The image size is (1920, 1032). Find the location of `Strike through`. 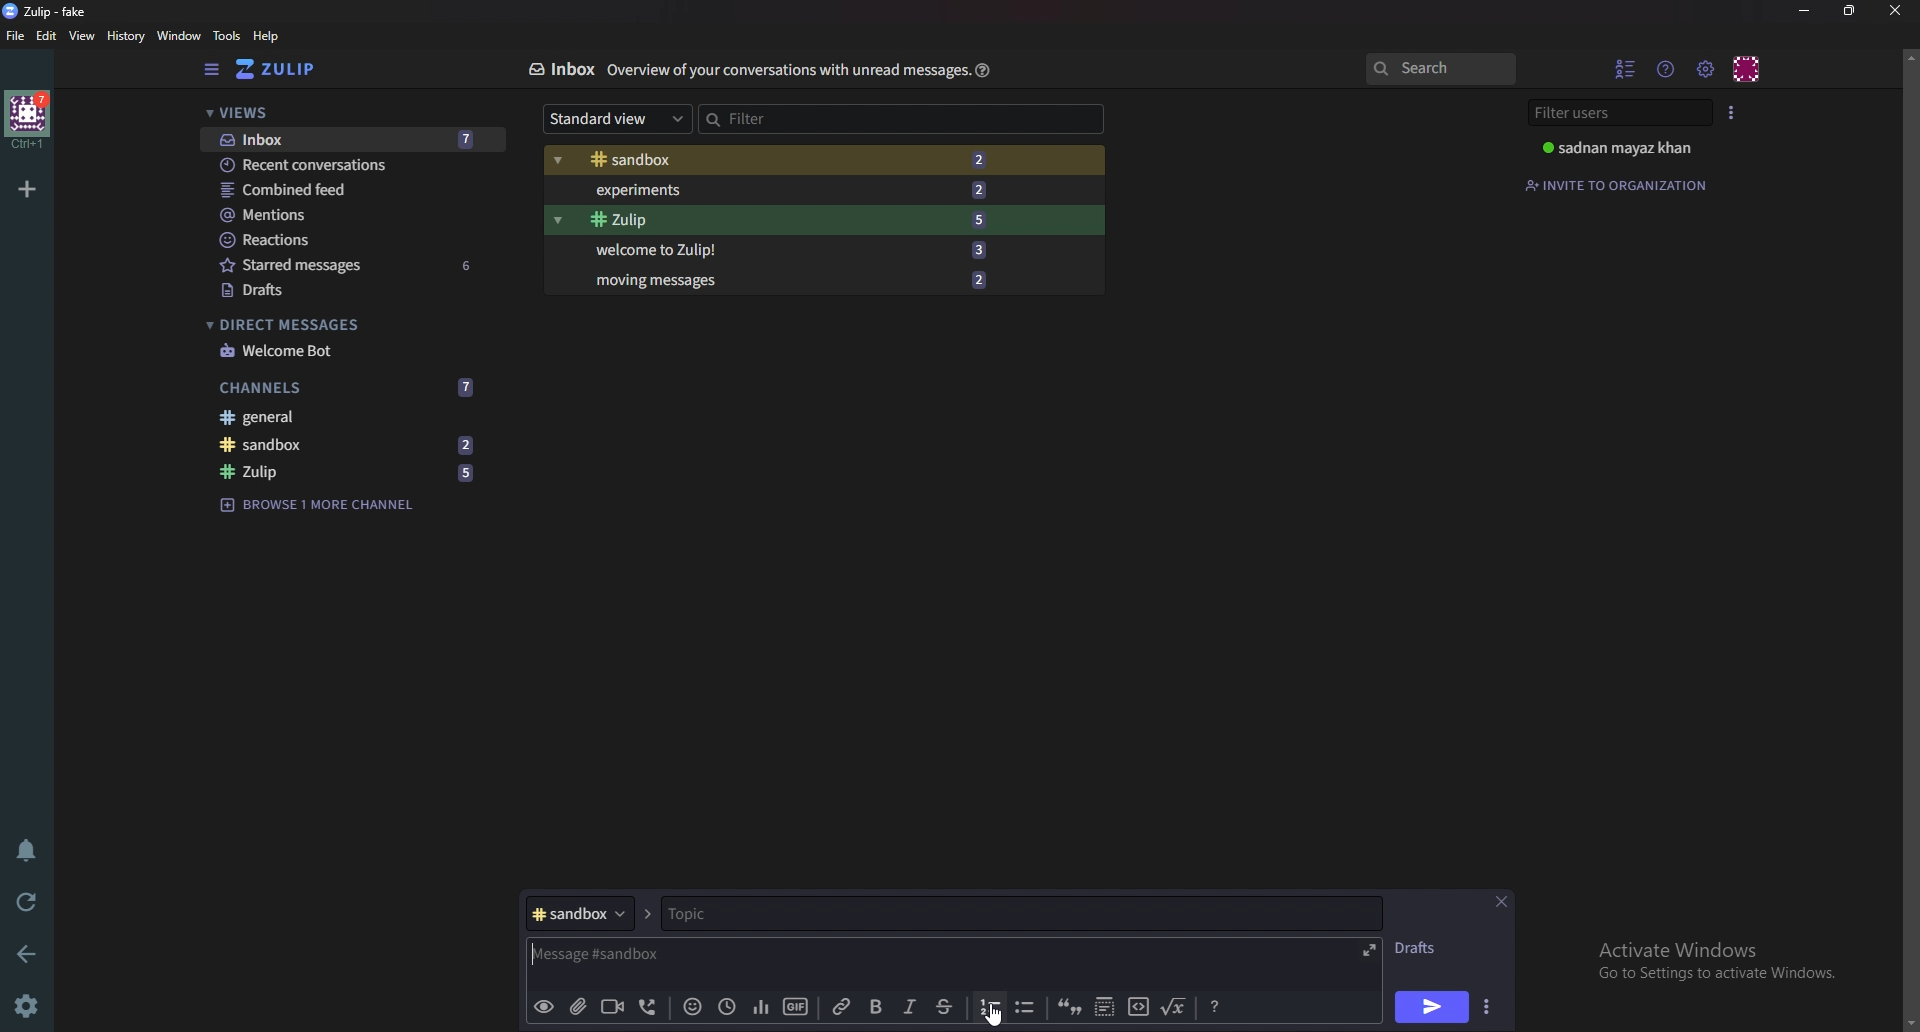

Strike through is located at coordinates (945, 1007).